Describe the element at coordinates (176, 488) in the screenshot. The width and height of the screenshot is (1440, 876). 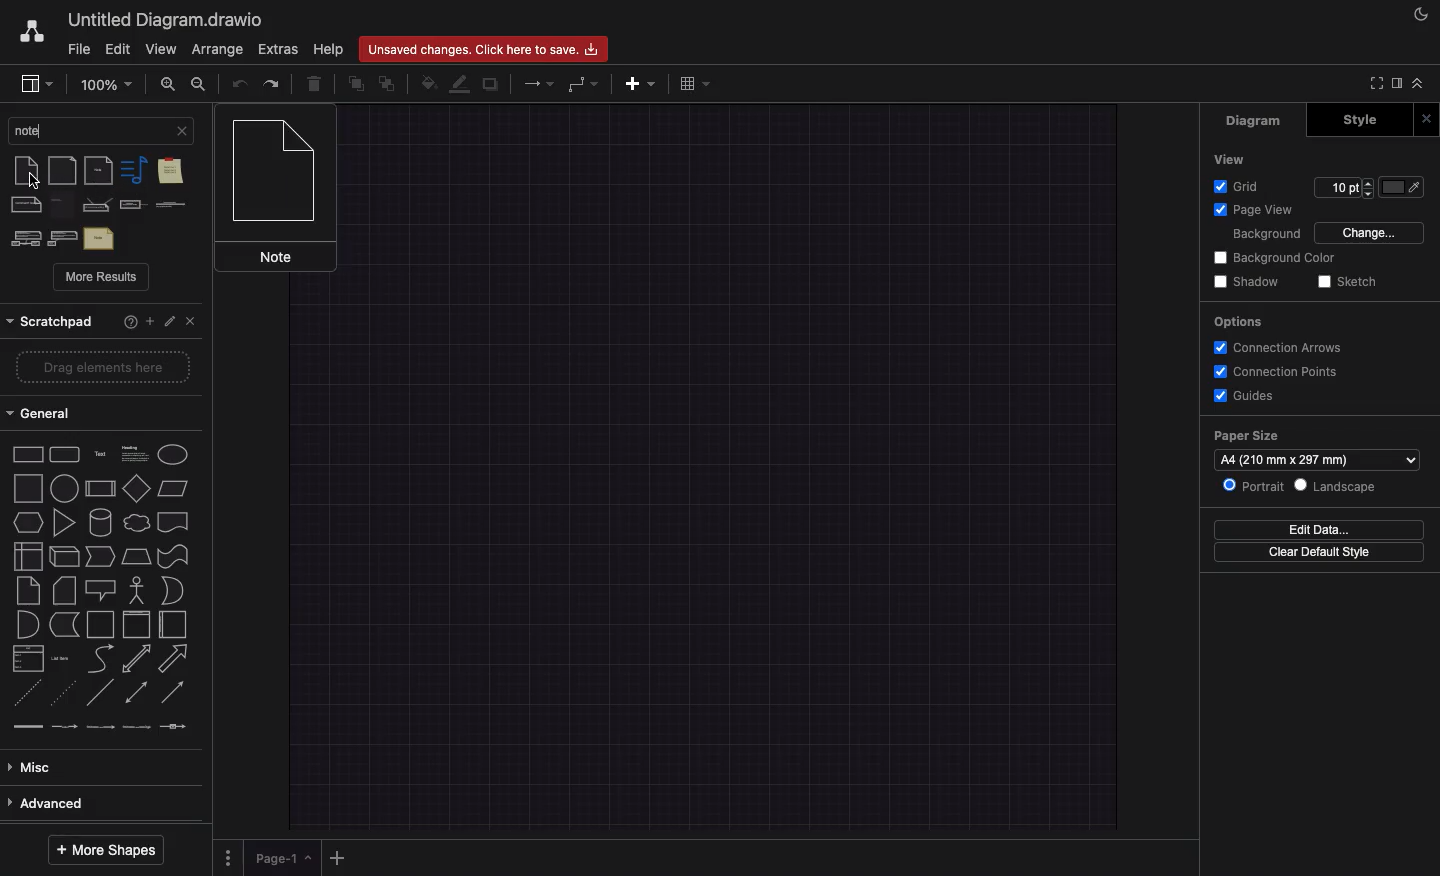
I see `paralellogram` at that location.